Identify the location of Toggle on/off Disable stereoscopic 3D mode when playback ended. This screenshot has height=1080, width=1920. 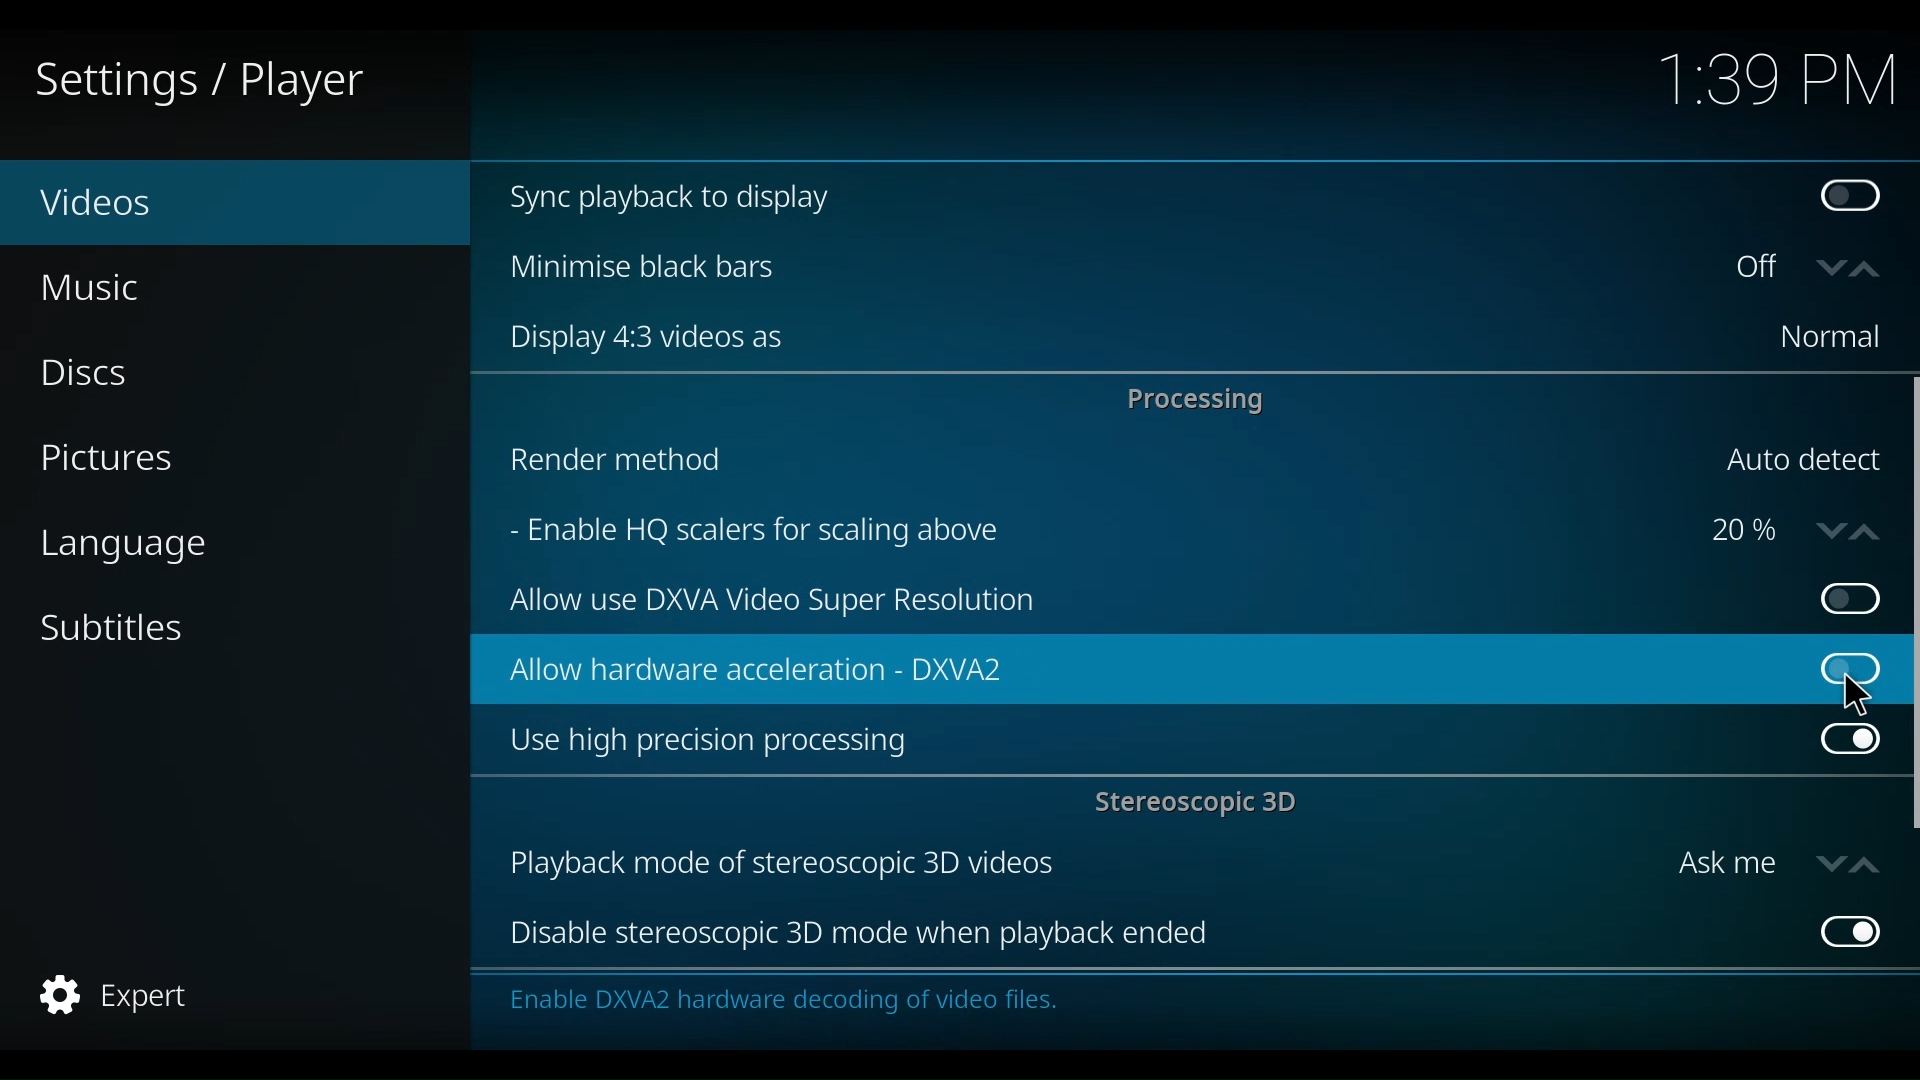
(1846, 930).